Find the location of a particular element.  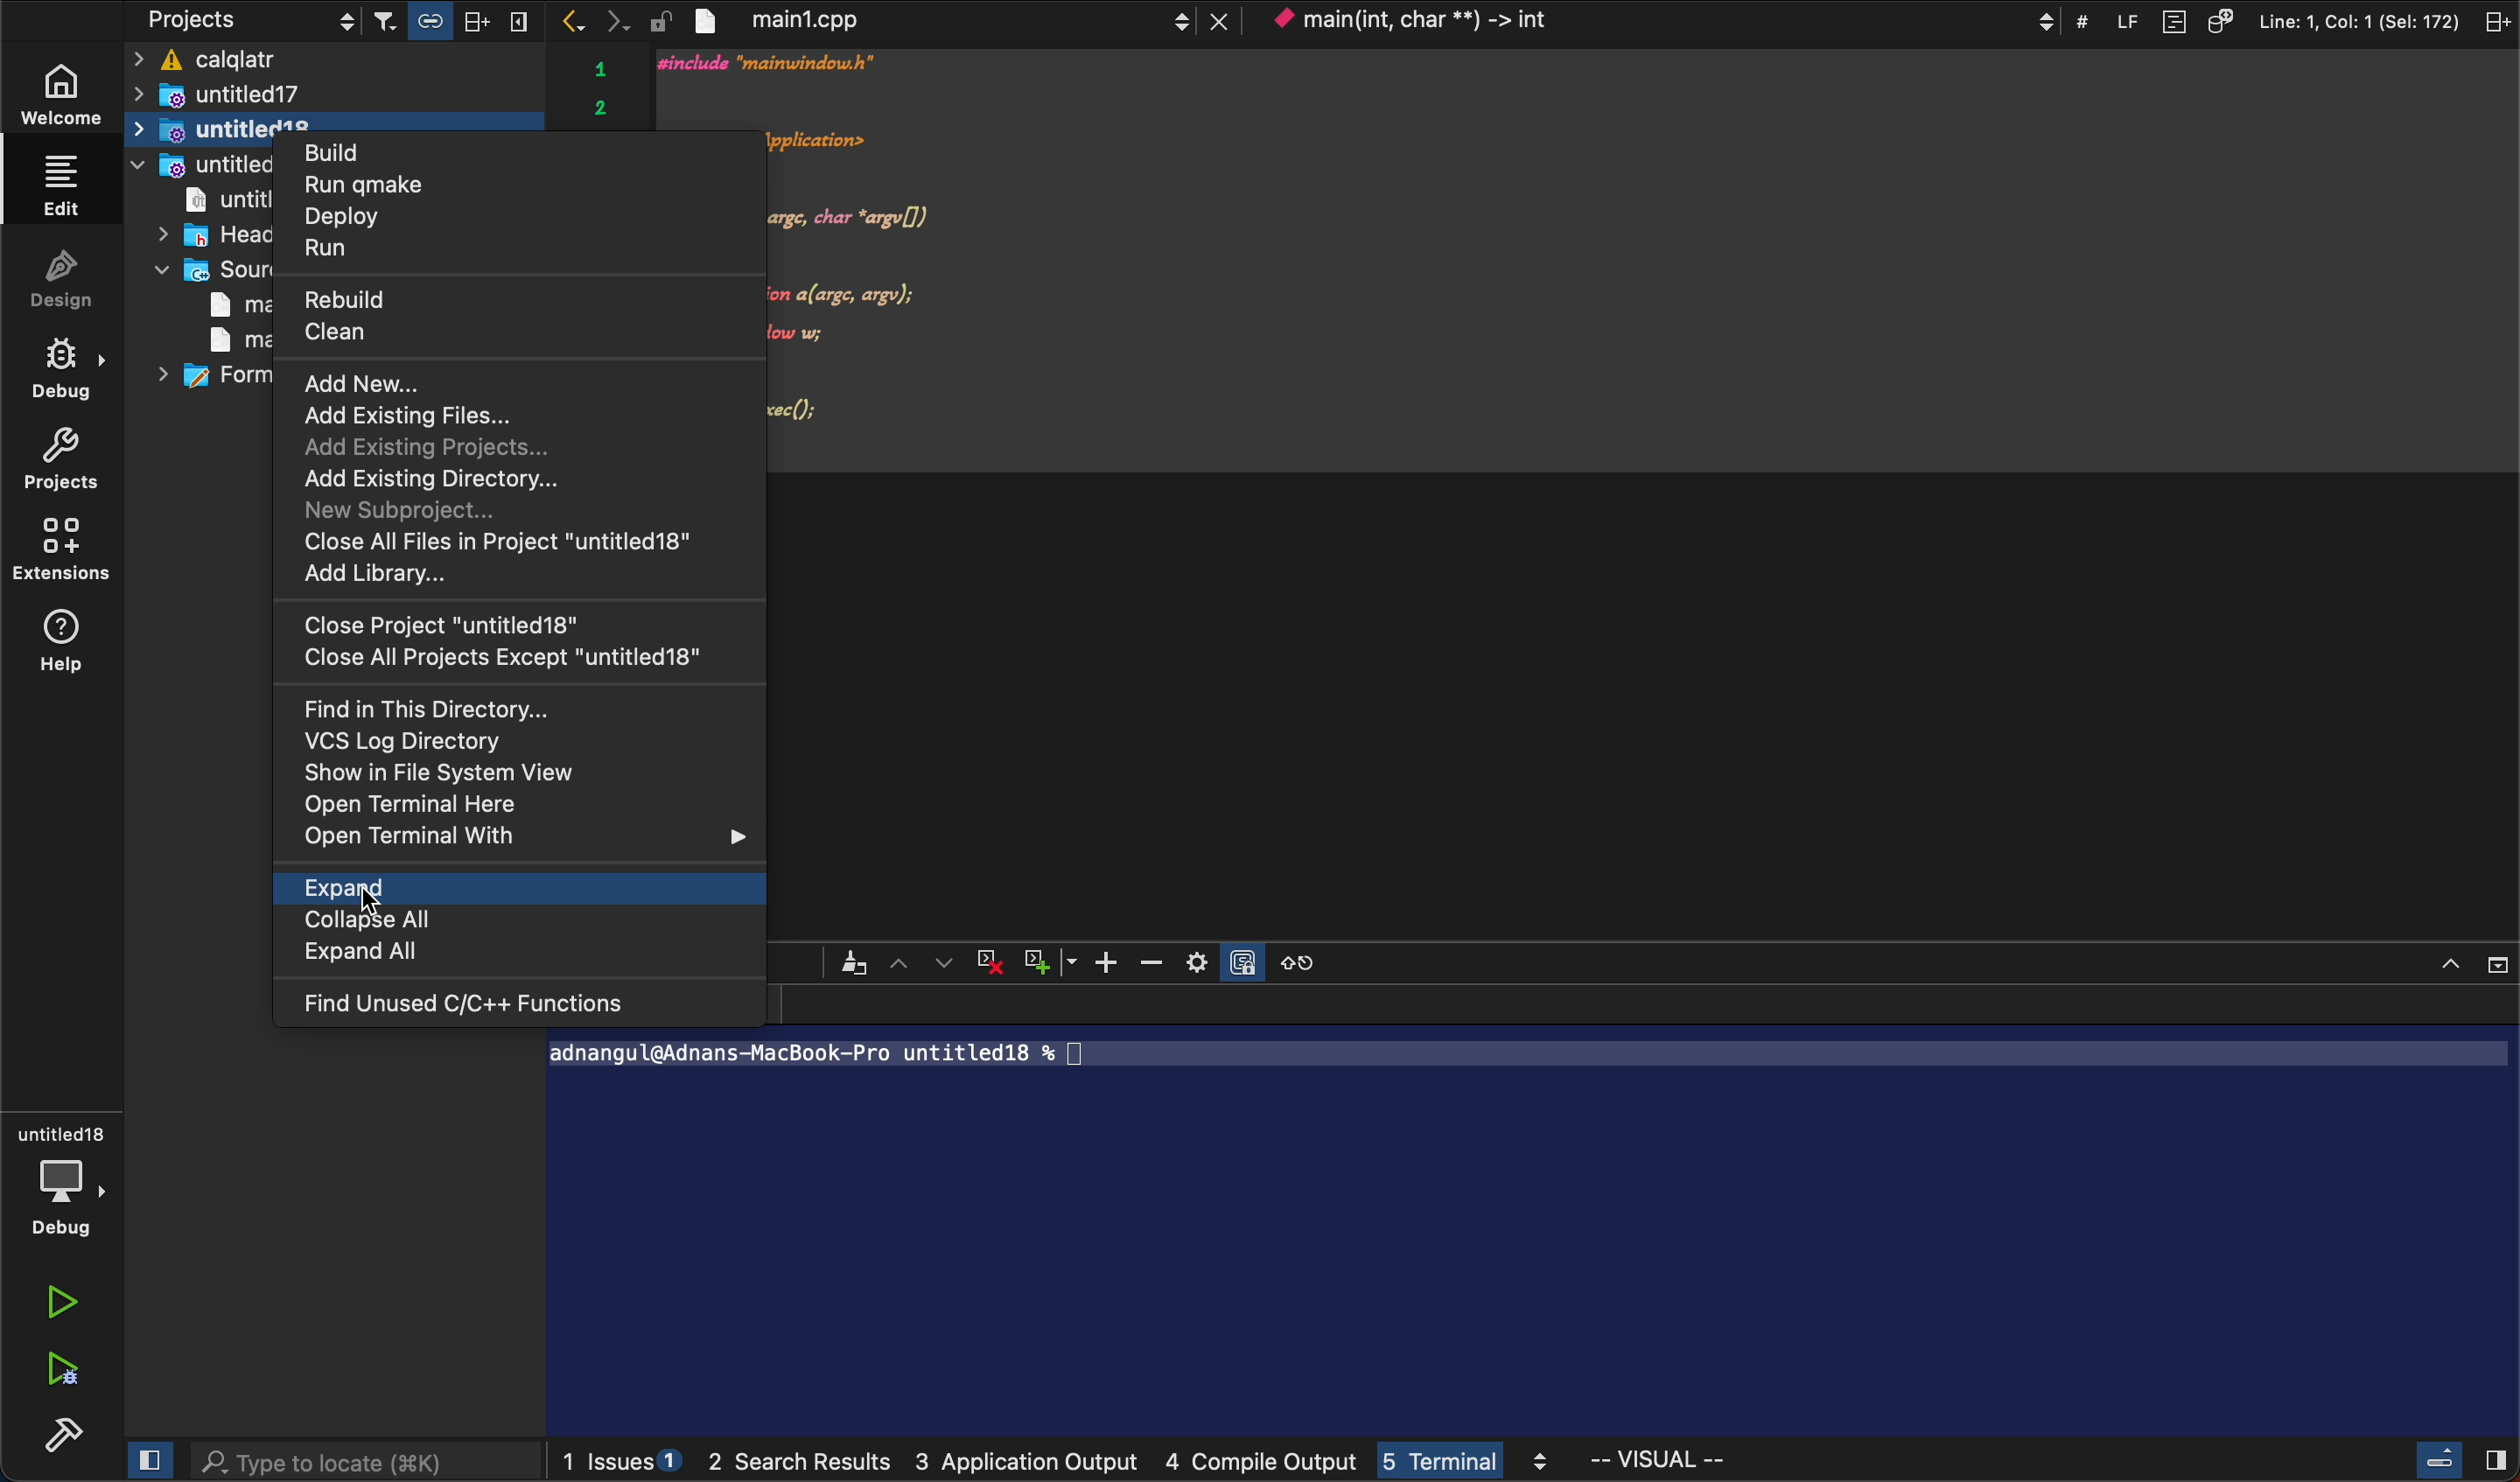

untitled 18 is located at coordinates (202, 126).